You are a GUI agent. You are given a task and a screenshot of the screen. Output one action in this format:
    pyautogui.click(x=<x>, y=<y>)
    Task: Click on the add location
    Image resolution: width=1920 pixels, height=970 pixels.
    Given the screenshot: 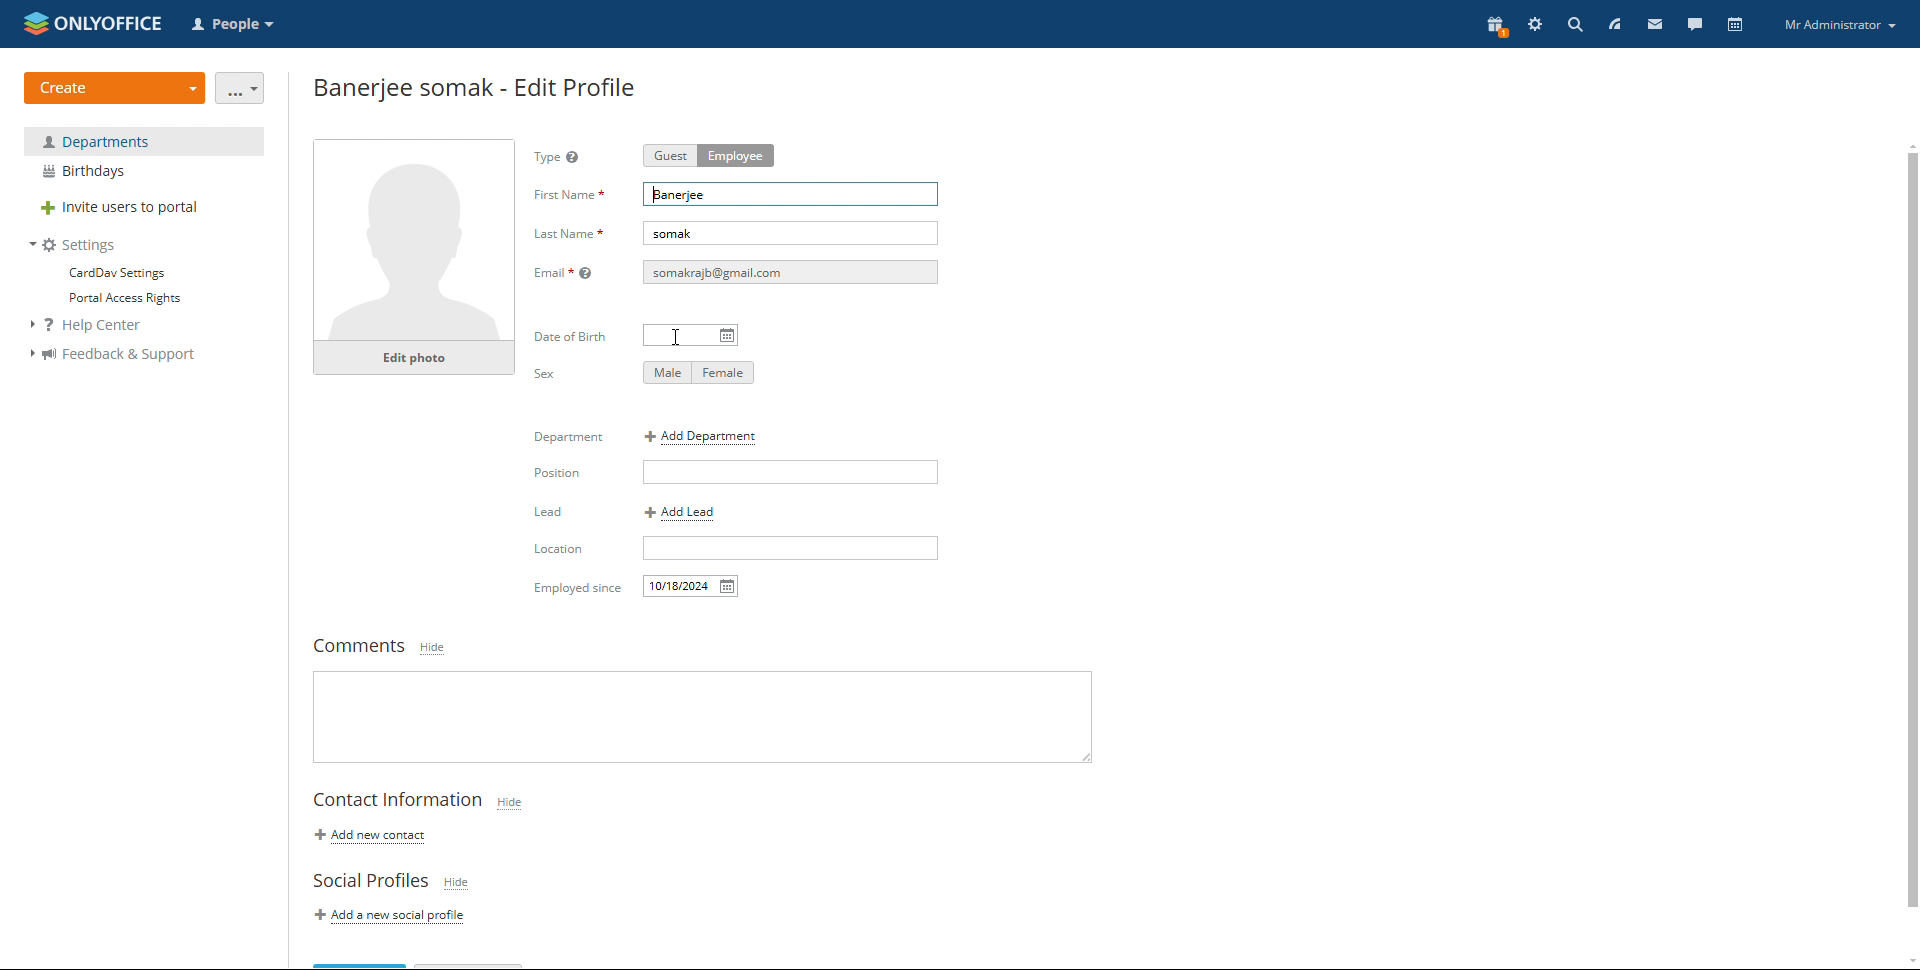 What is the action you would take?
    pyautogui.click(x=791, y=547)
    